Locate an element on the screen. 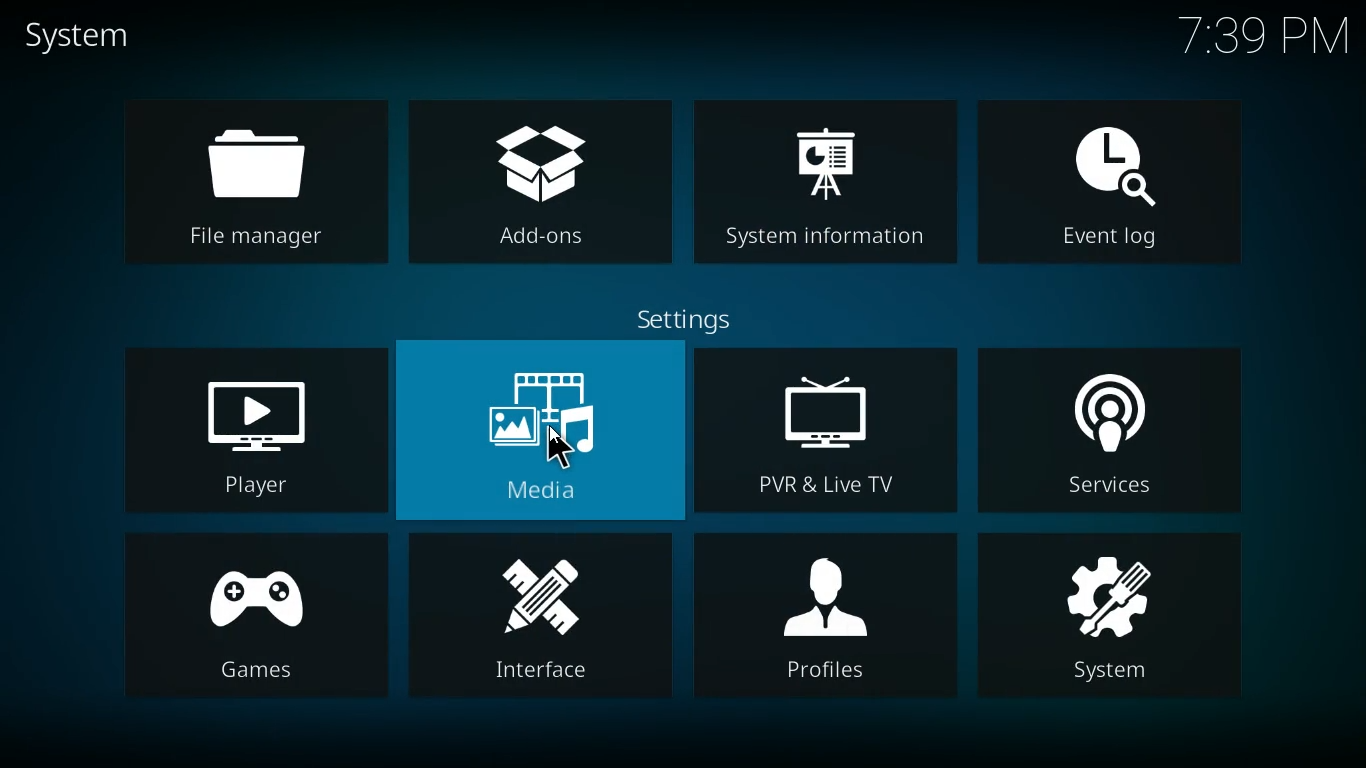 The width and height of the screenshot is (1366, 768). media is located at coordinates (541, 432).